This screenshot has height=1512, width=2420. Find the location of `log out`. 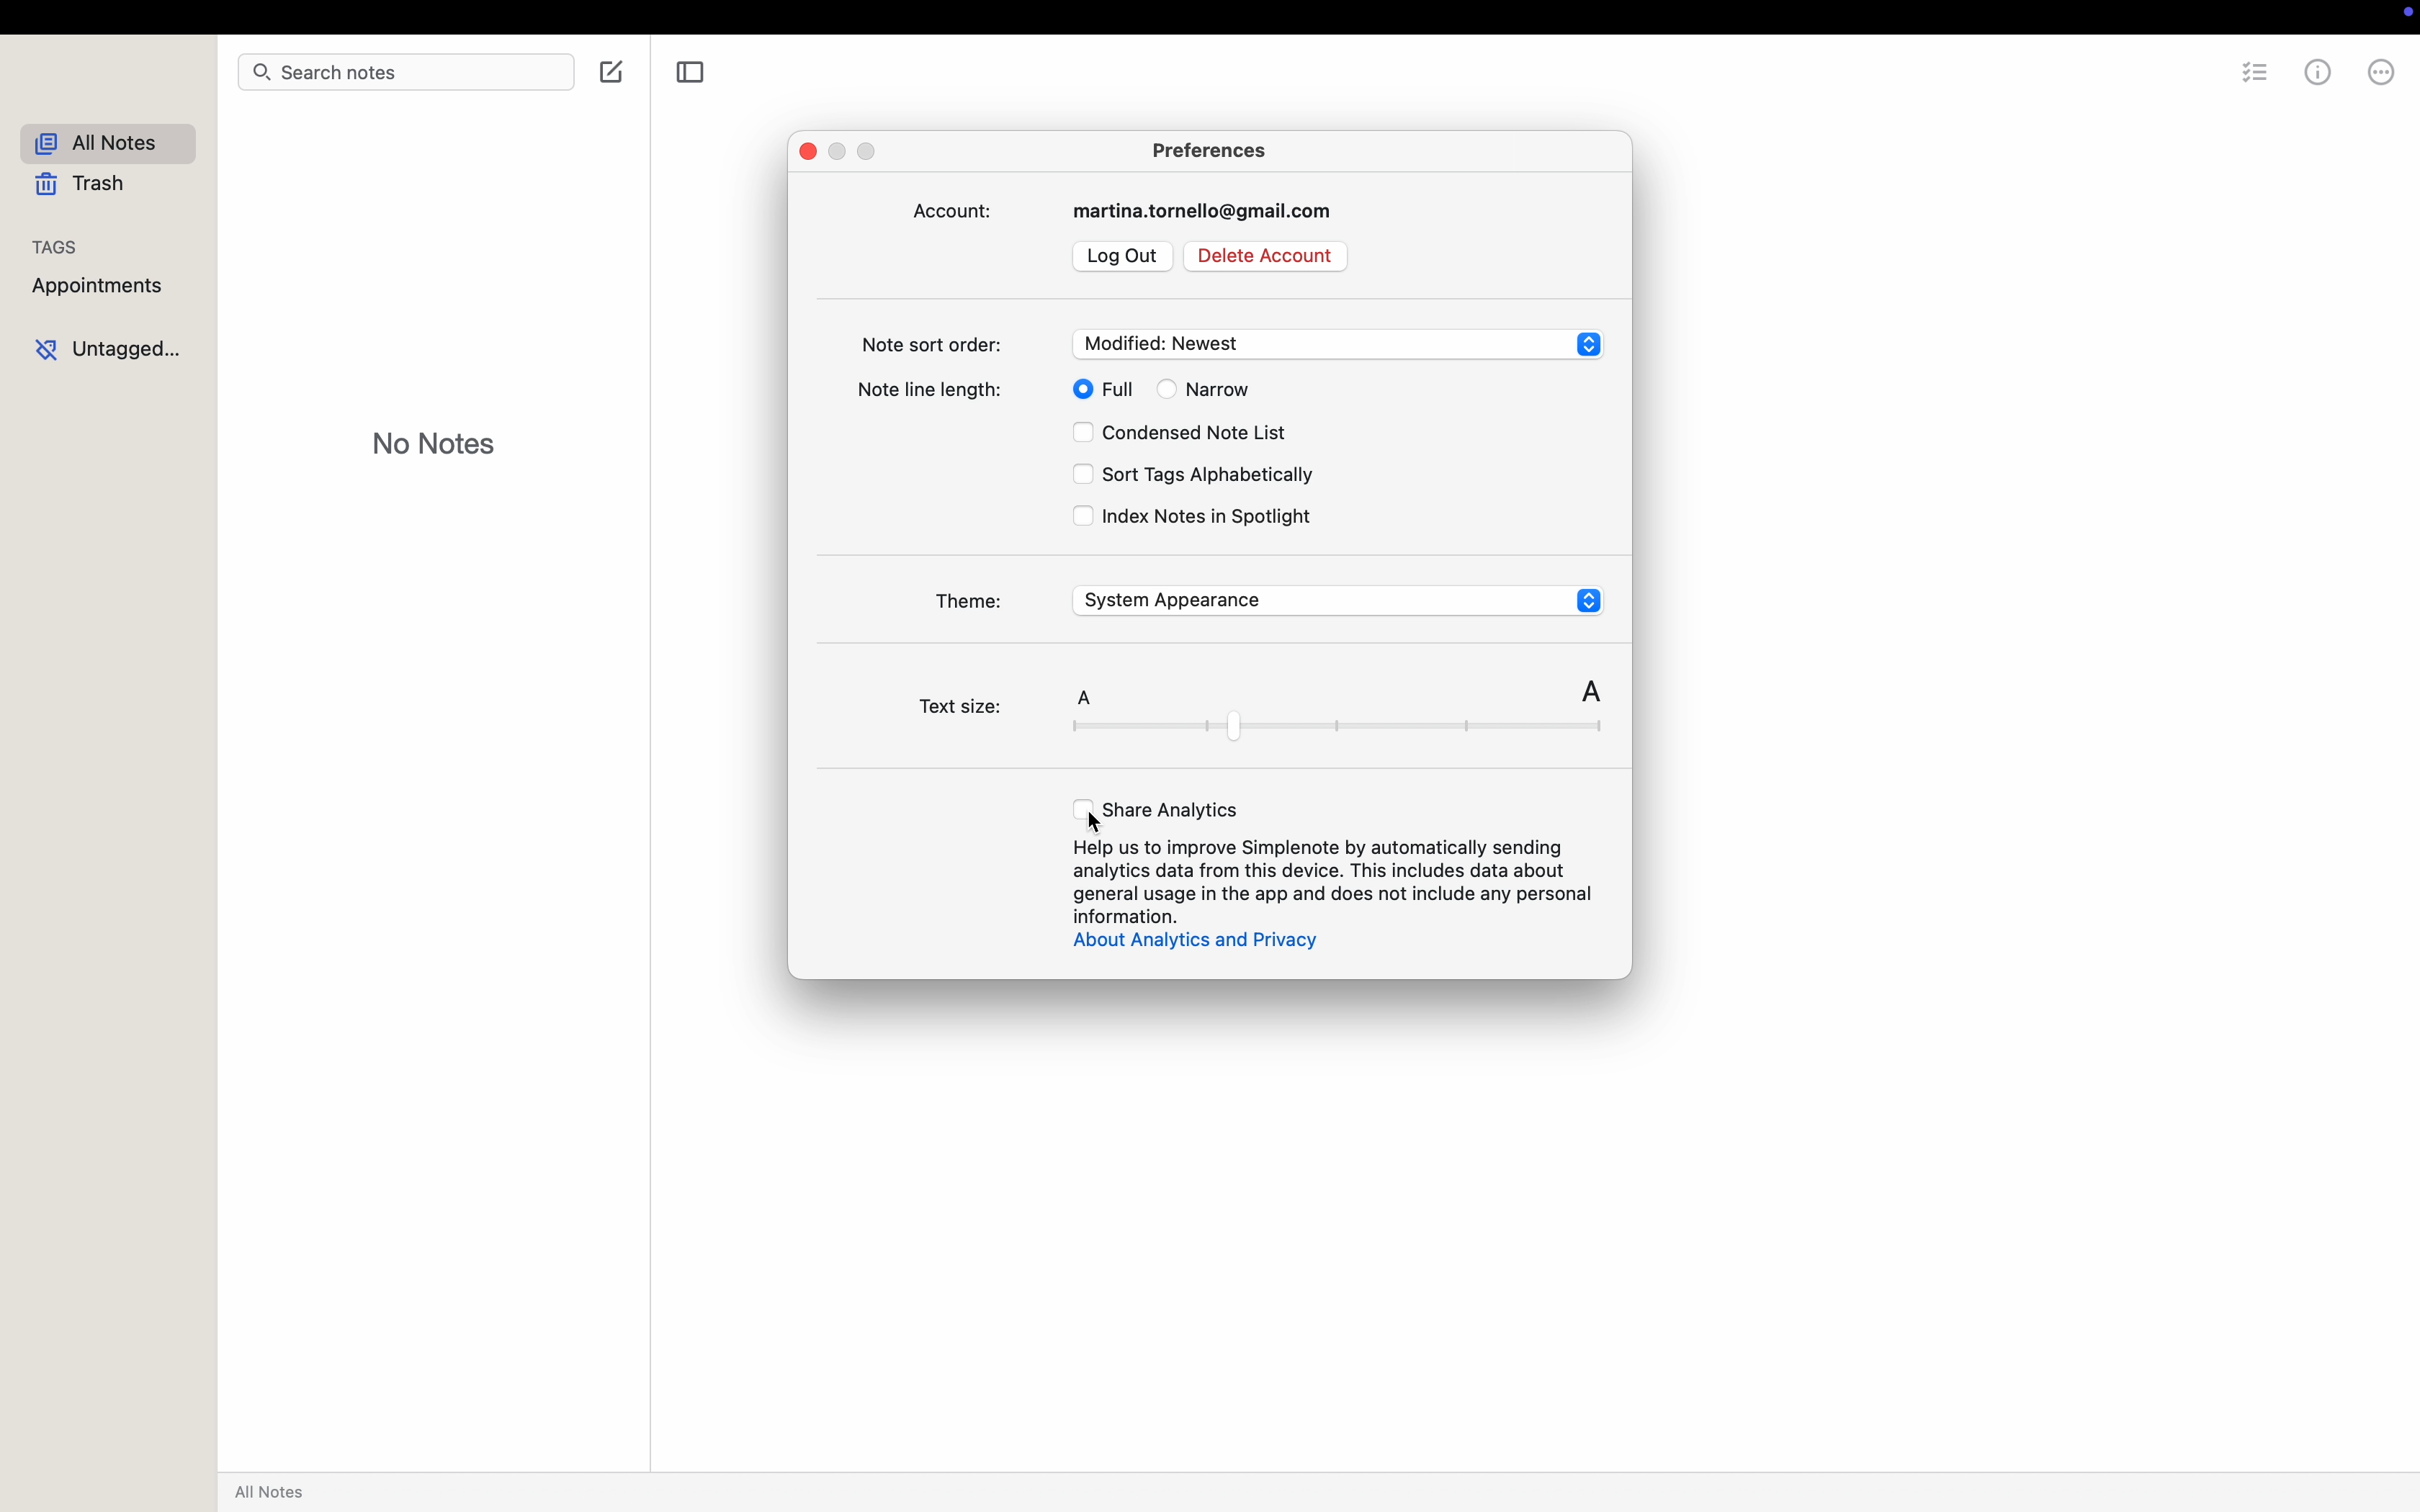

log out is located at coordinates (1123, 256).